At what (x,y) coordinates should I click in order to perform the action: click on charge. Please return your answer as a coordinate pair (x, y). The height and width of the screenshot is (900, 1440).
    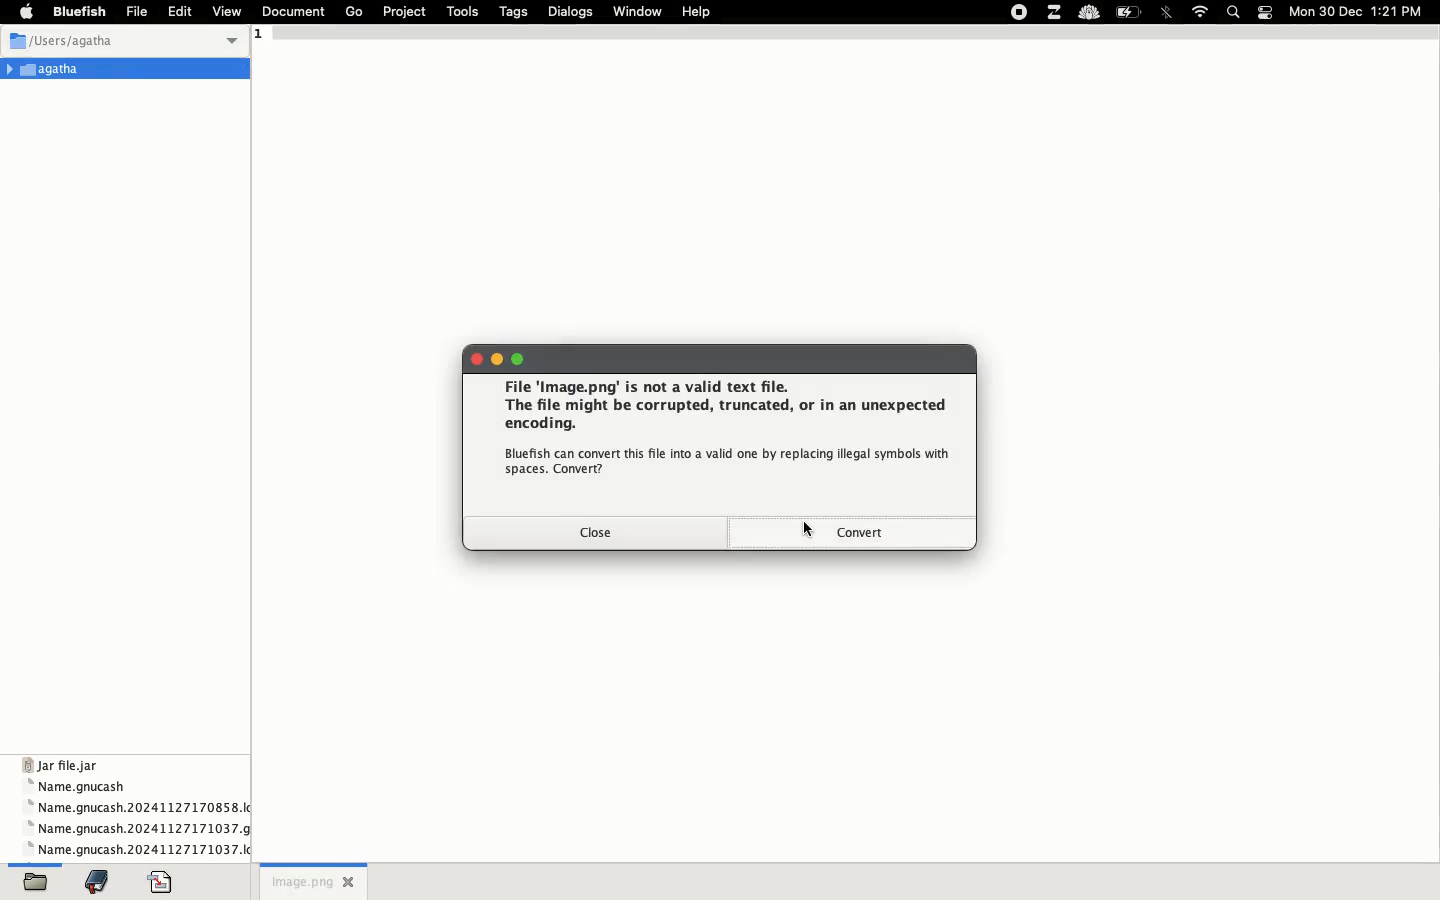
    Looking at the image, I should click on (1130, 12).